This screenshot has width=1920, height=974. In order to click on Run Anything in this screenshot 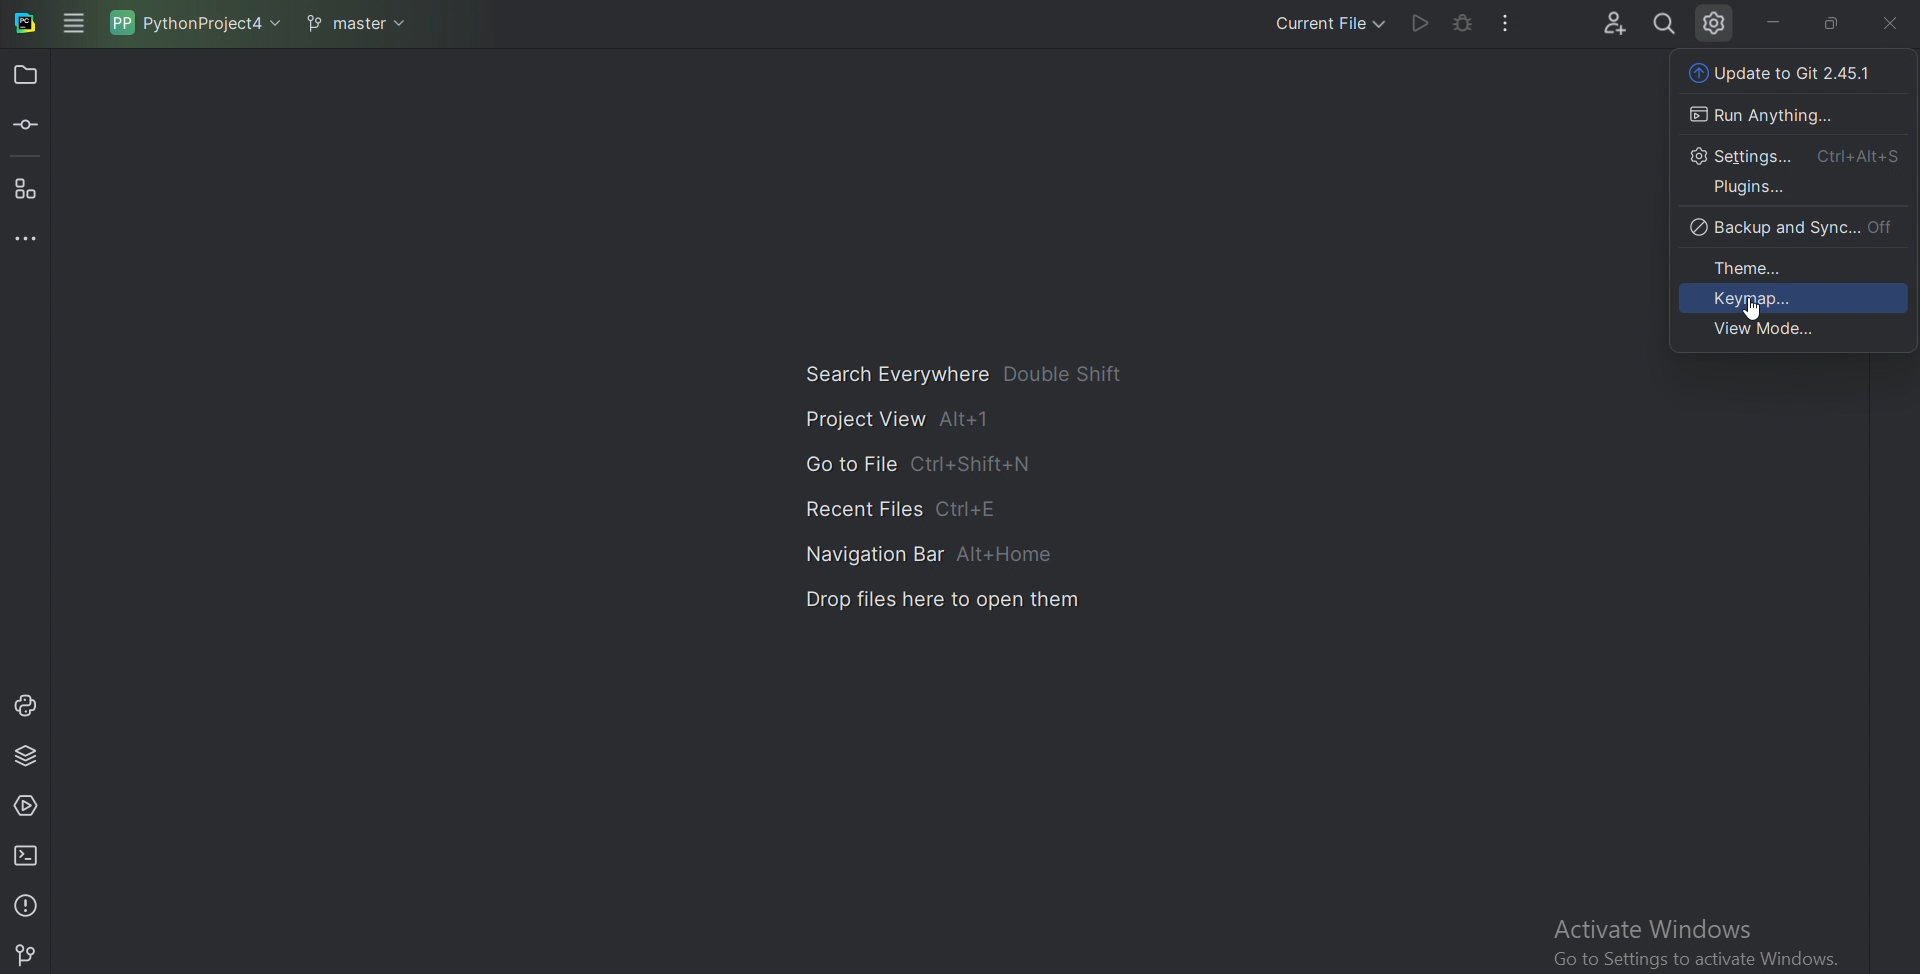, I will do `click(1762, 118)`.